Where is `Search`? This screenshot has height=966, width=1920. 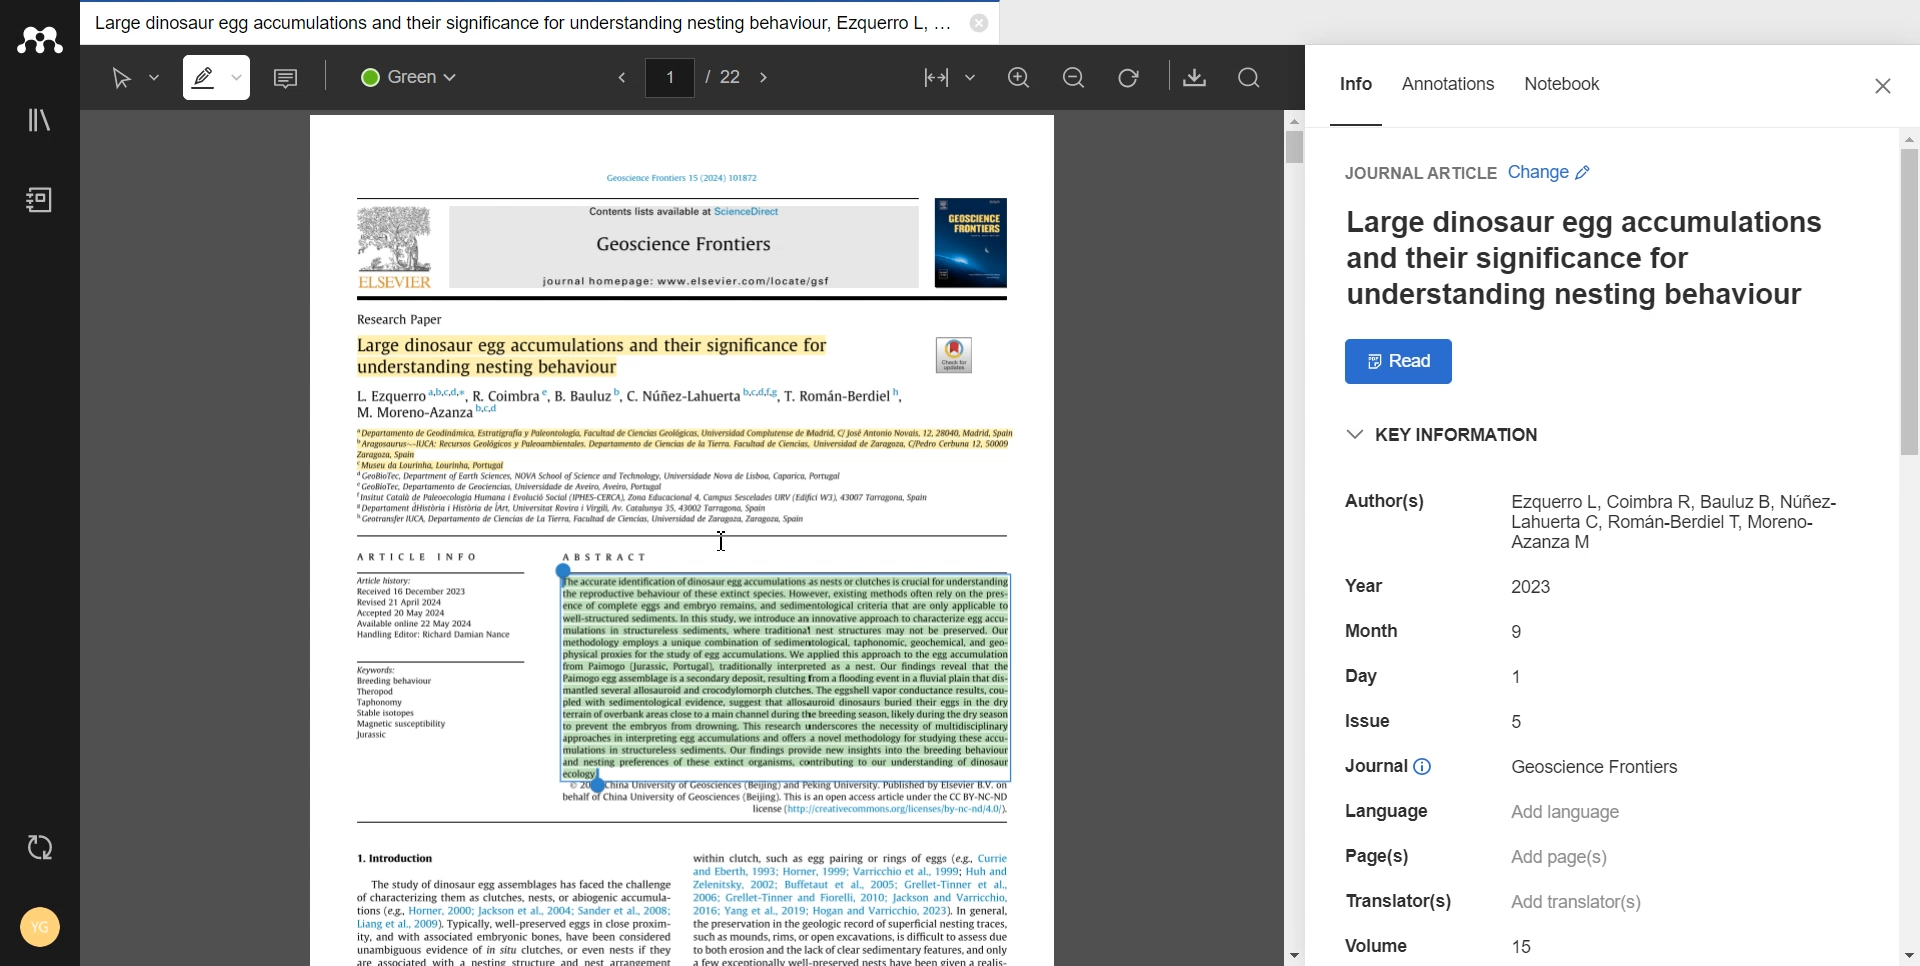
Search is located at coordinates (1253, 79).